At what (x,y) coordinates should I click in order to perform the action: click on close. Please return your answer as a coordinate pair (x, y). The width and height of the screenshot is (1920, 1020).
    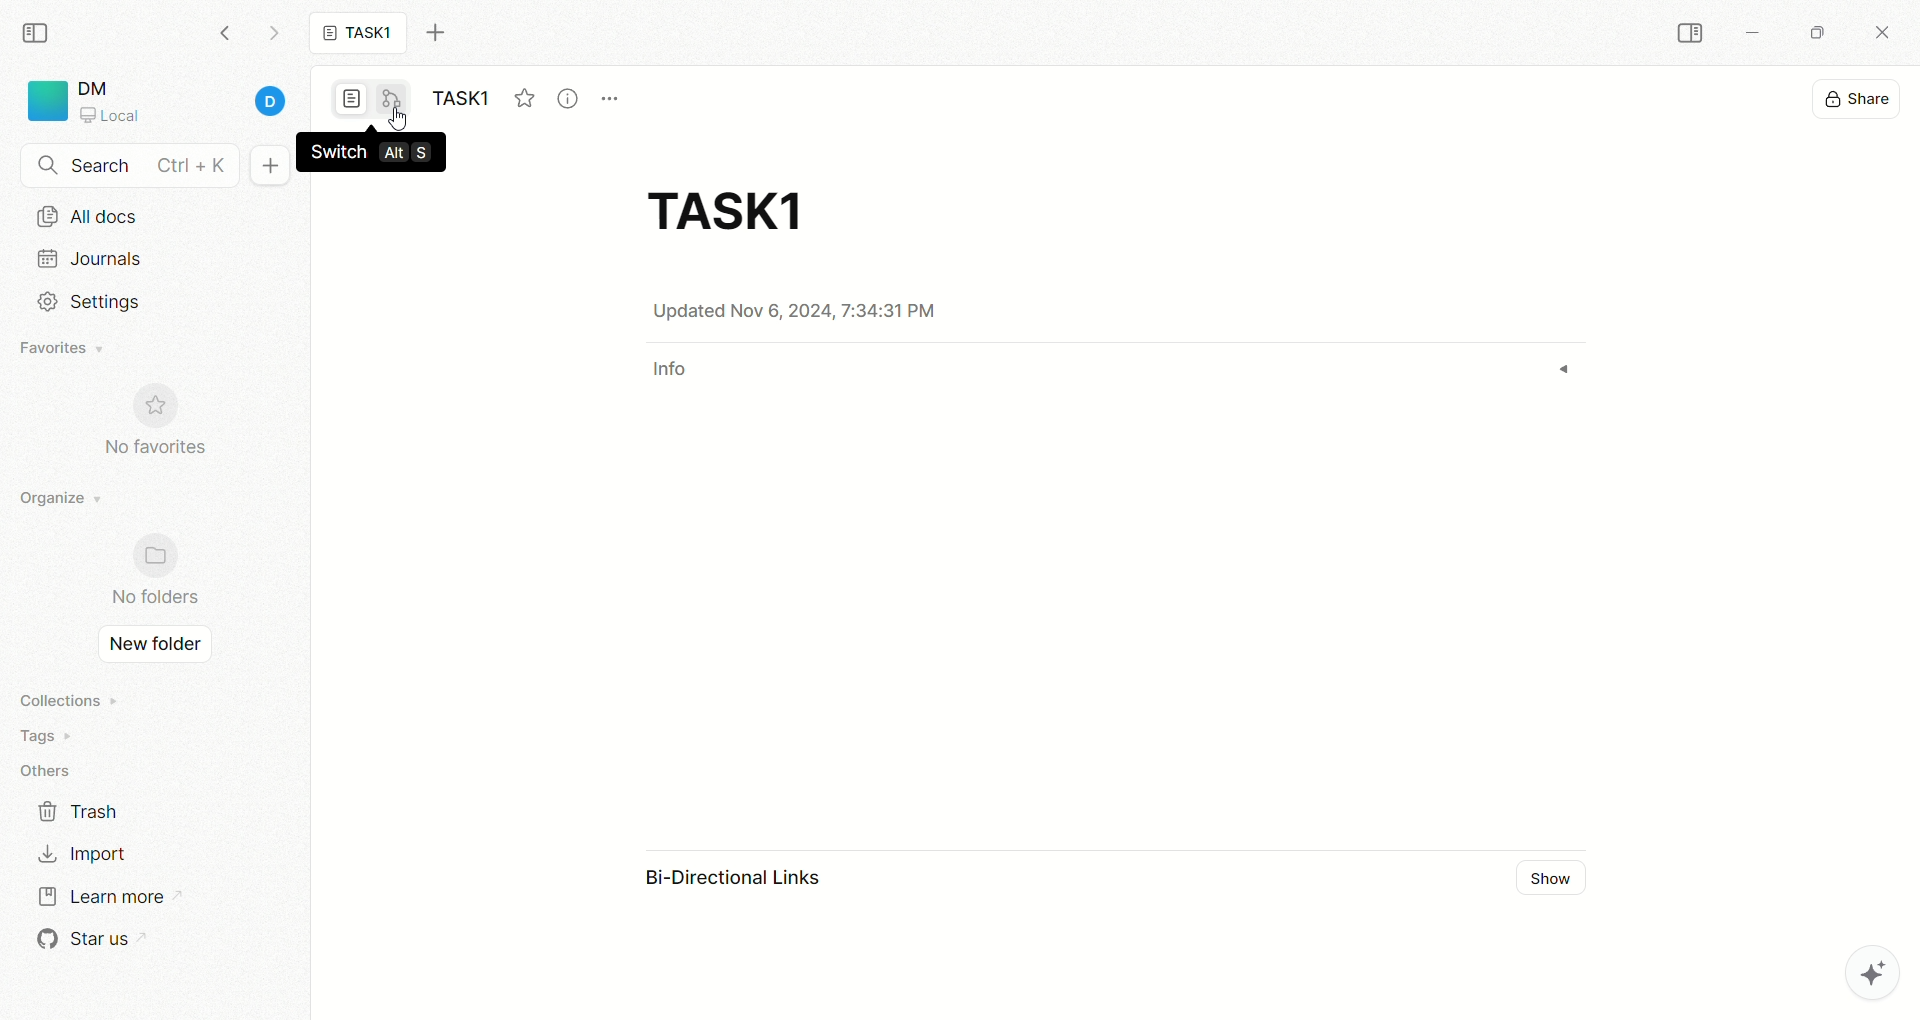
    Looking at the image, I should click on (1886, 35).